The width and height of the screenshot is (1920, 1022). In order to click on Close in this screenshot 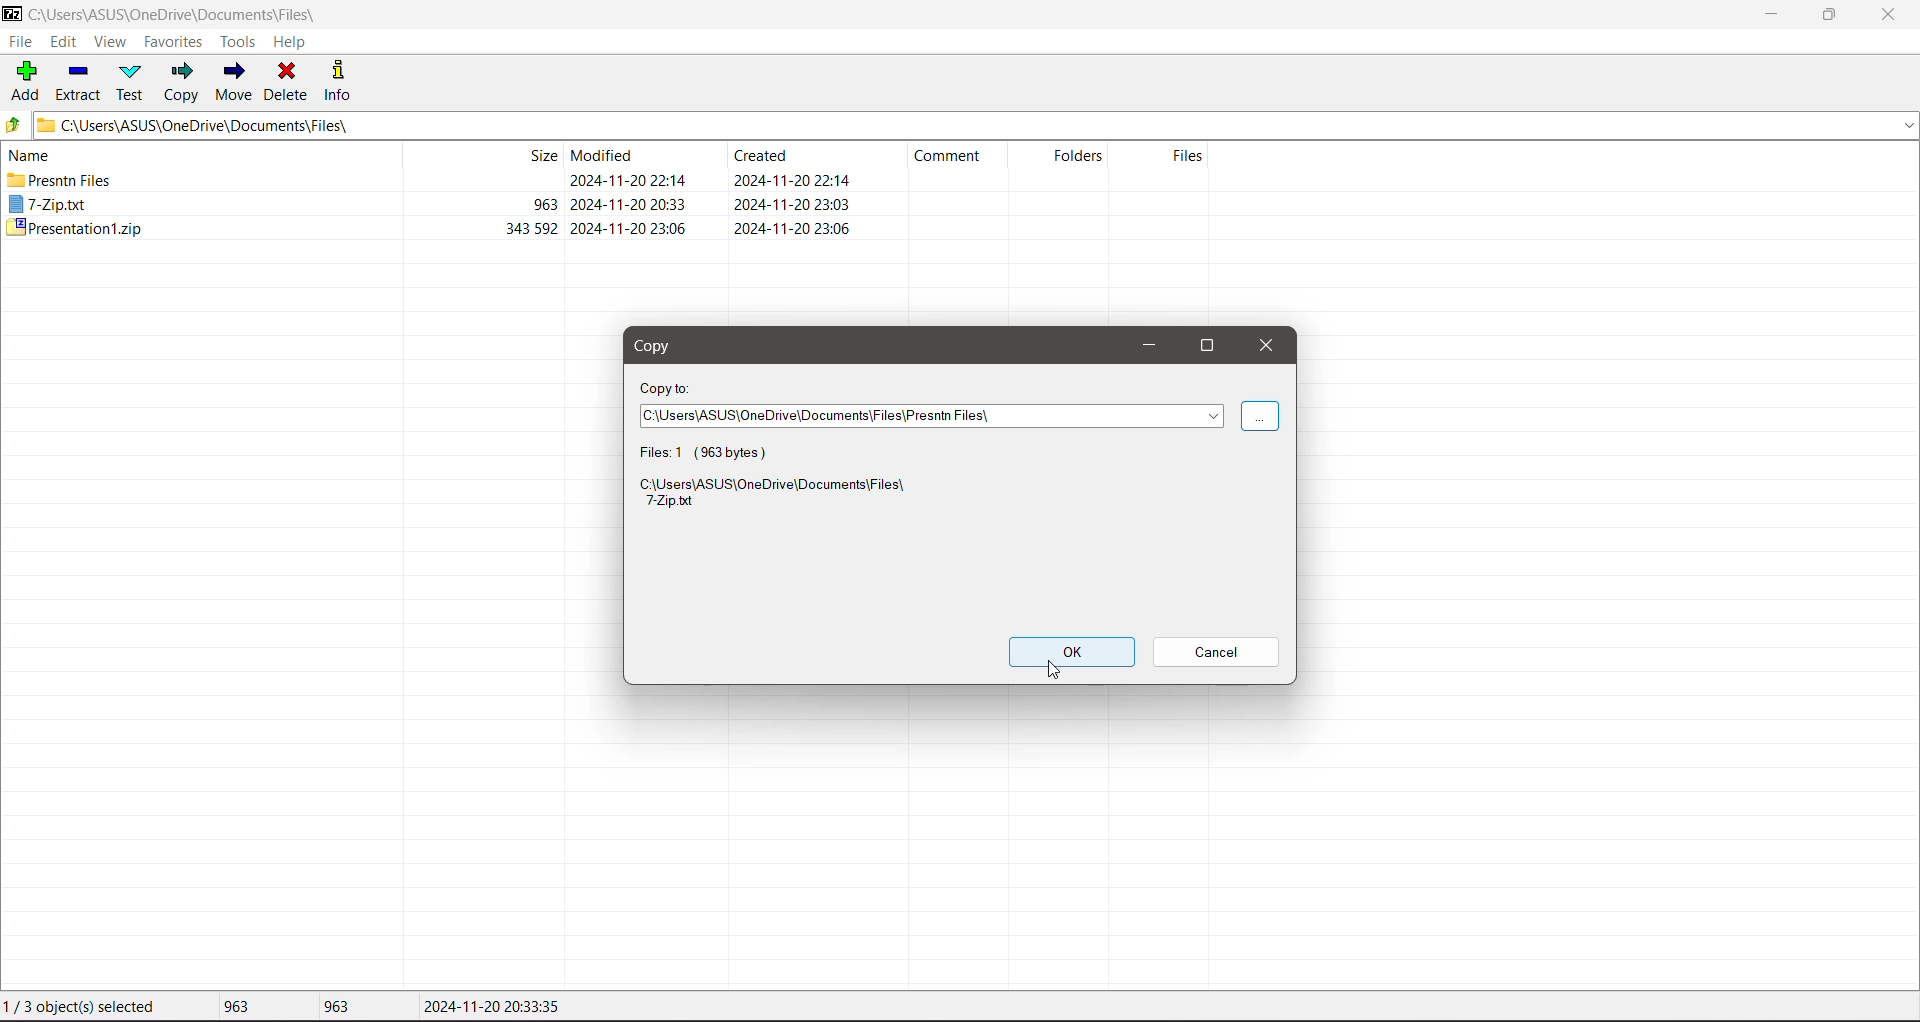, I will do `click(1890, 15)`.